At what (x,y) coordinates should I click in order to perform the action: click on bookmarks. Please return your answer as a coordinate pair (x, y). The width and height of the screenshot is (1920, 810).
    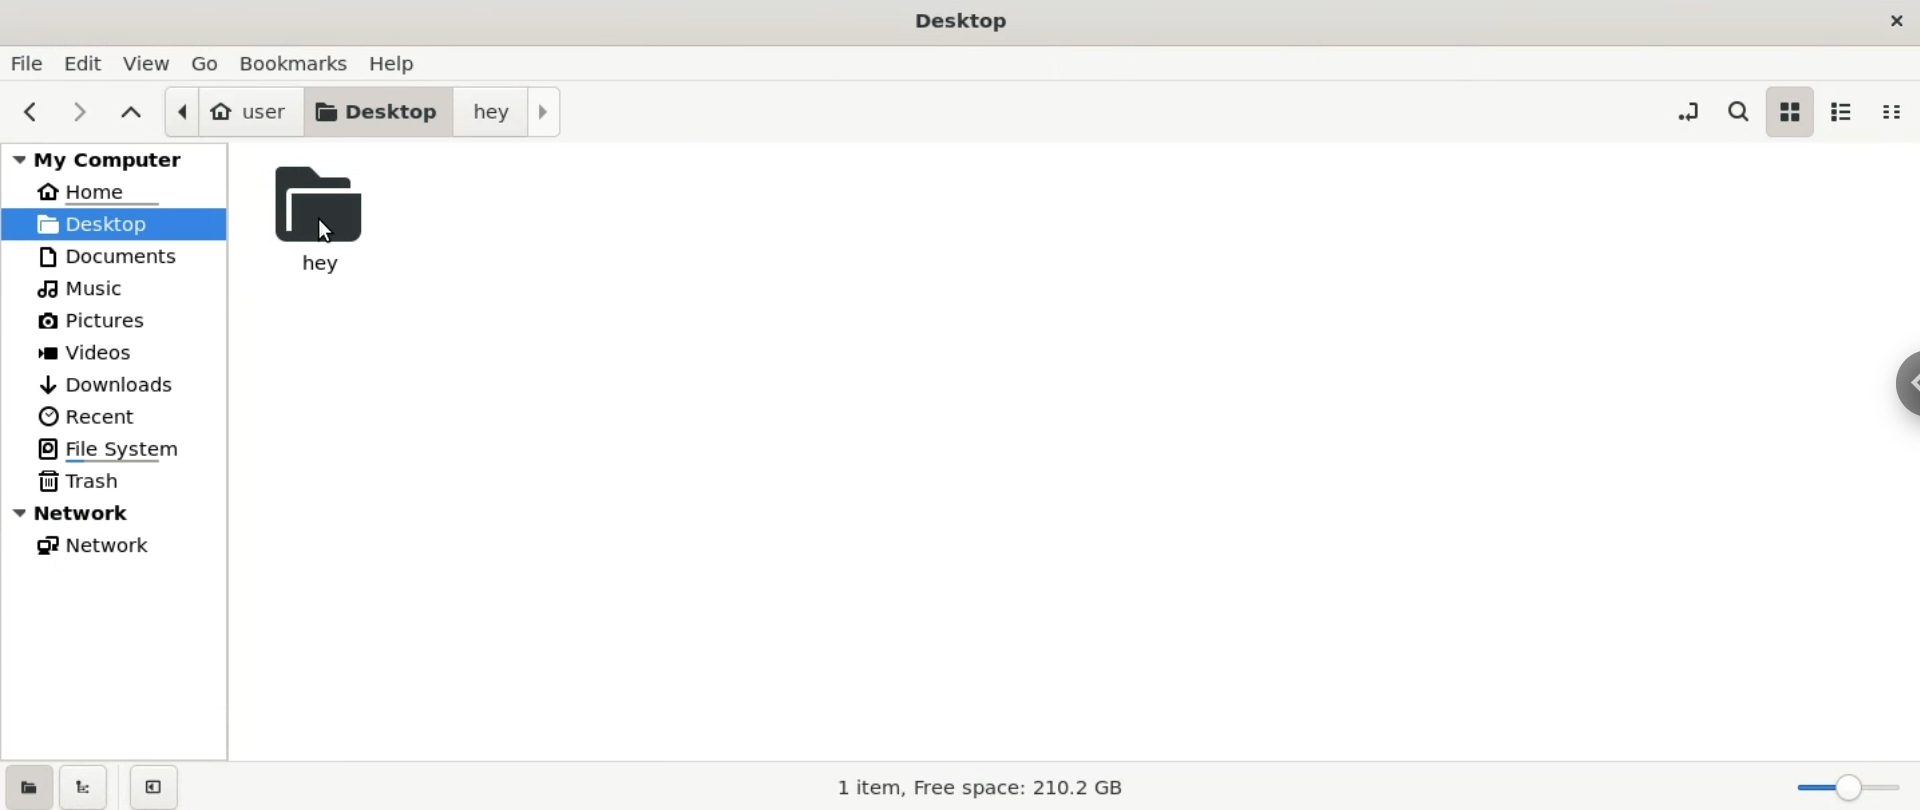
    Looking at the image, I should click on (303, 63).